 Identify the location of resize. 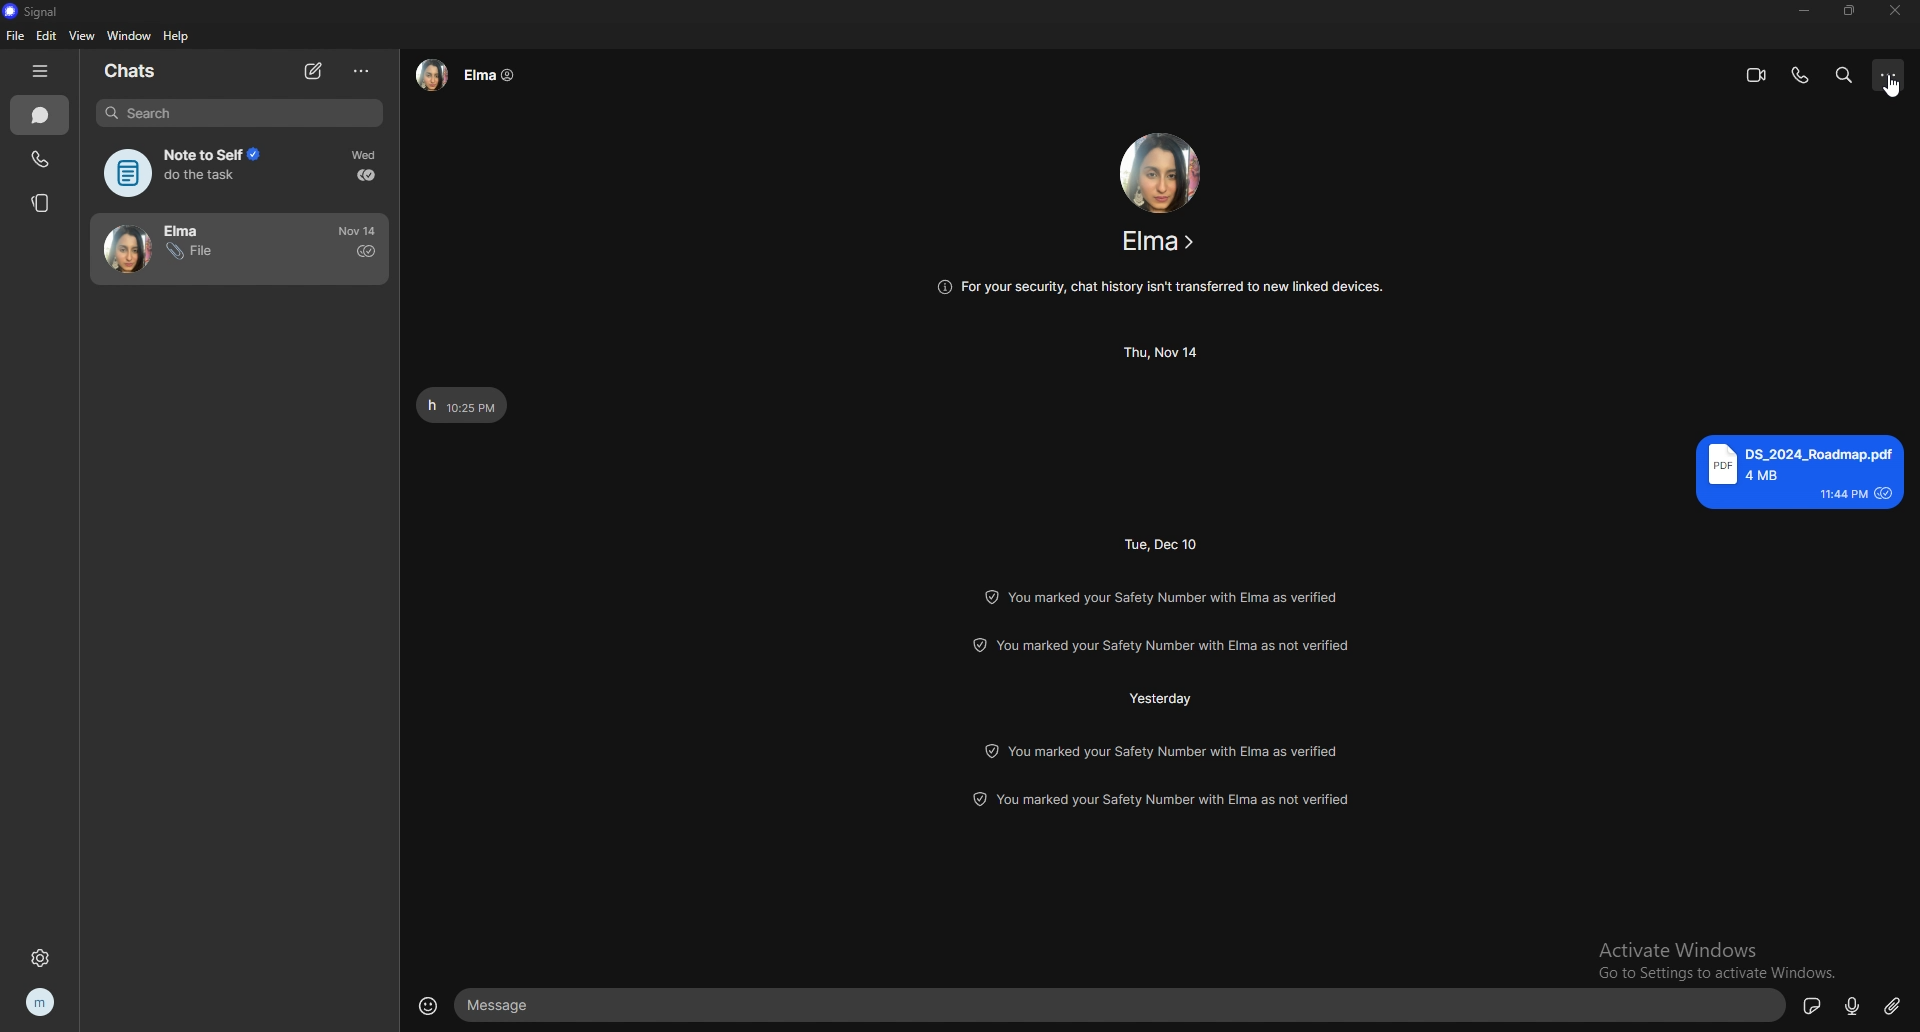
(1851, 11).